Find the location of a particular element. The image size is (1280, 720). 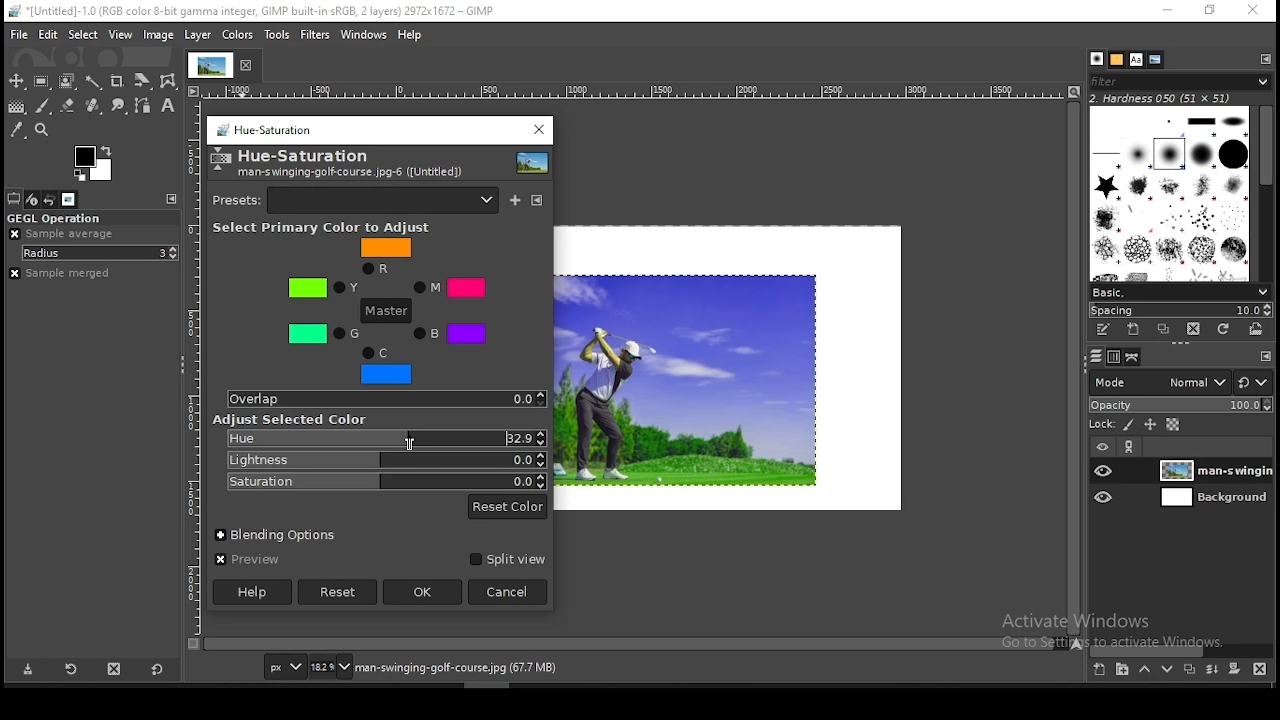

hue is located at coordinates (384, 438).